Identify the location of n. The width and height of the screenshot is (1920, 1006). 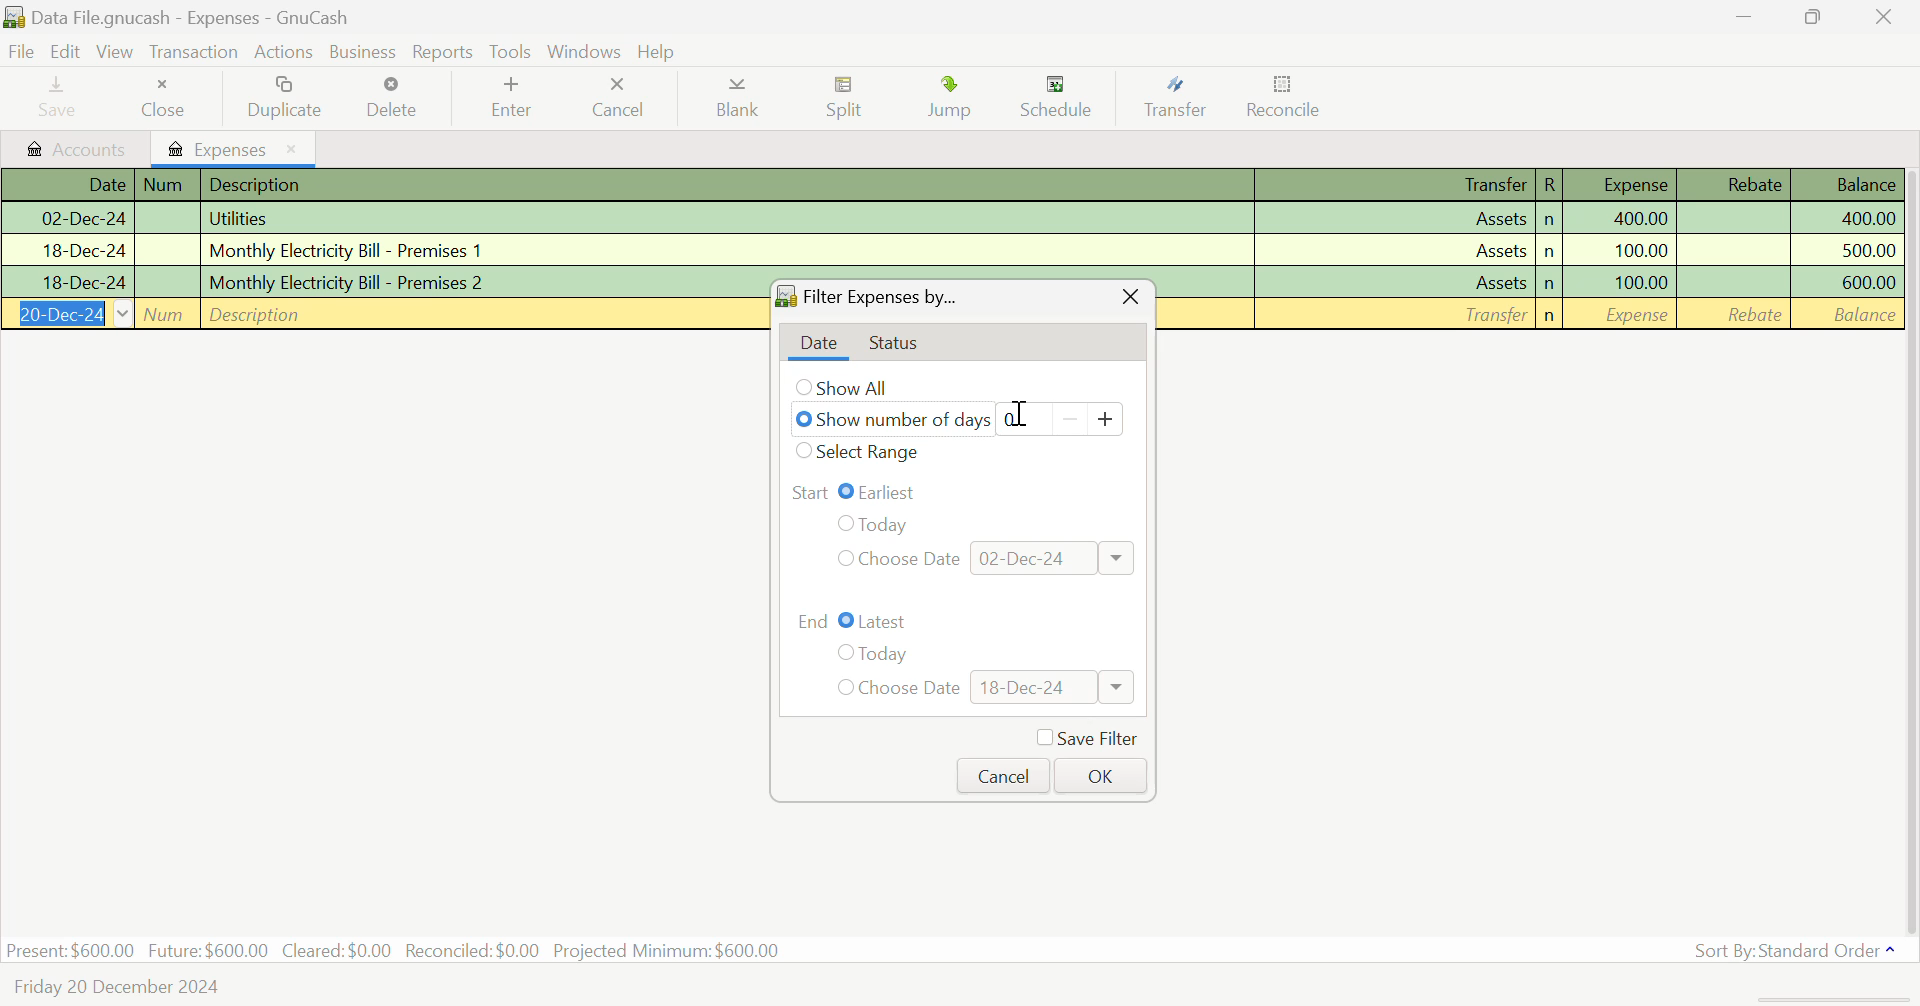
(1550, 252).